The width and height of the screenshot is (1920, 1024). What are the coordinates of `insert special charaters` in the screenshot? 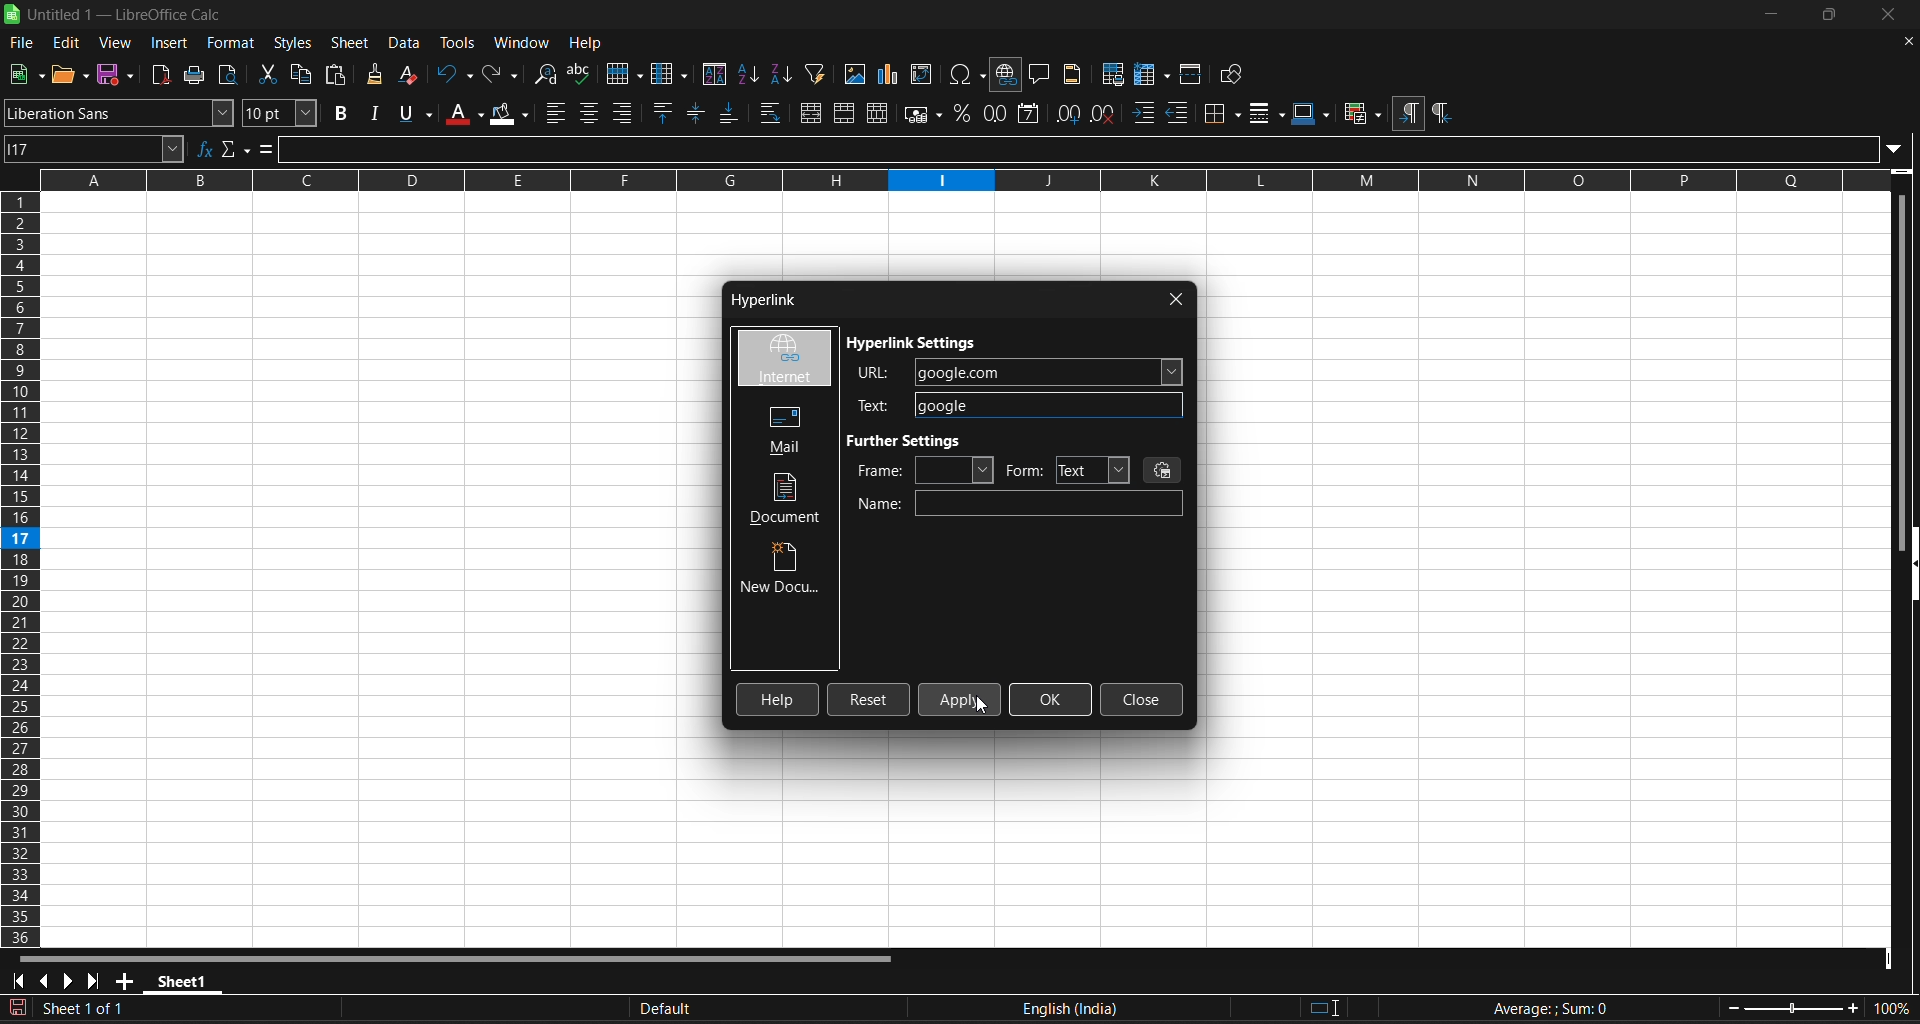 It's located at (965, 74).